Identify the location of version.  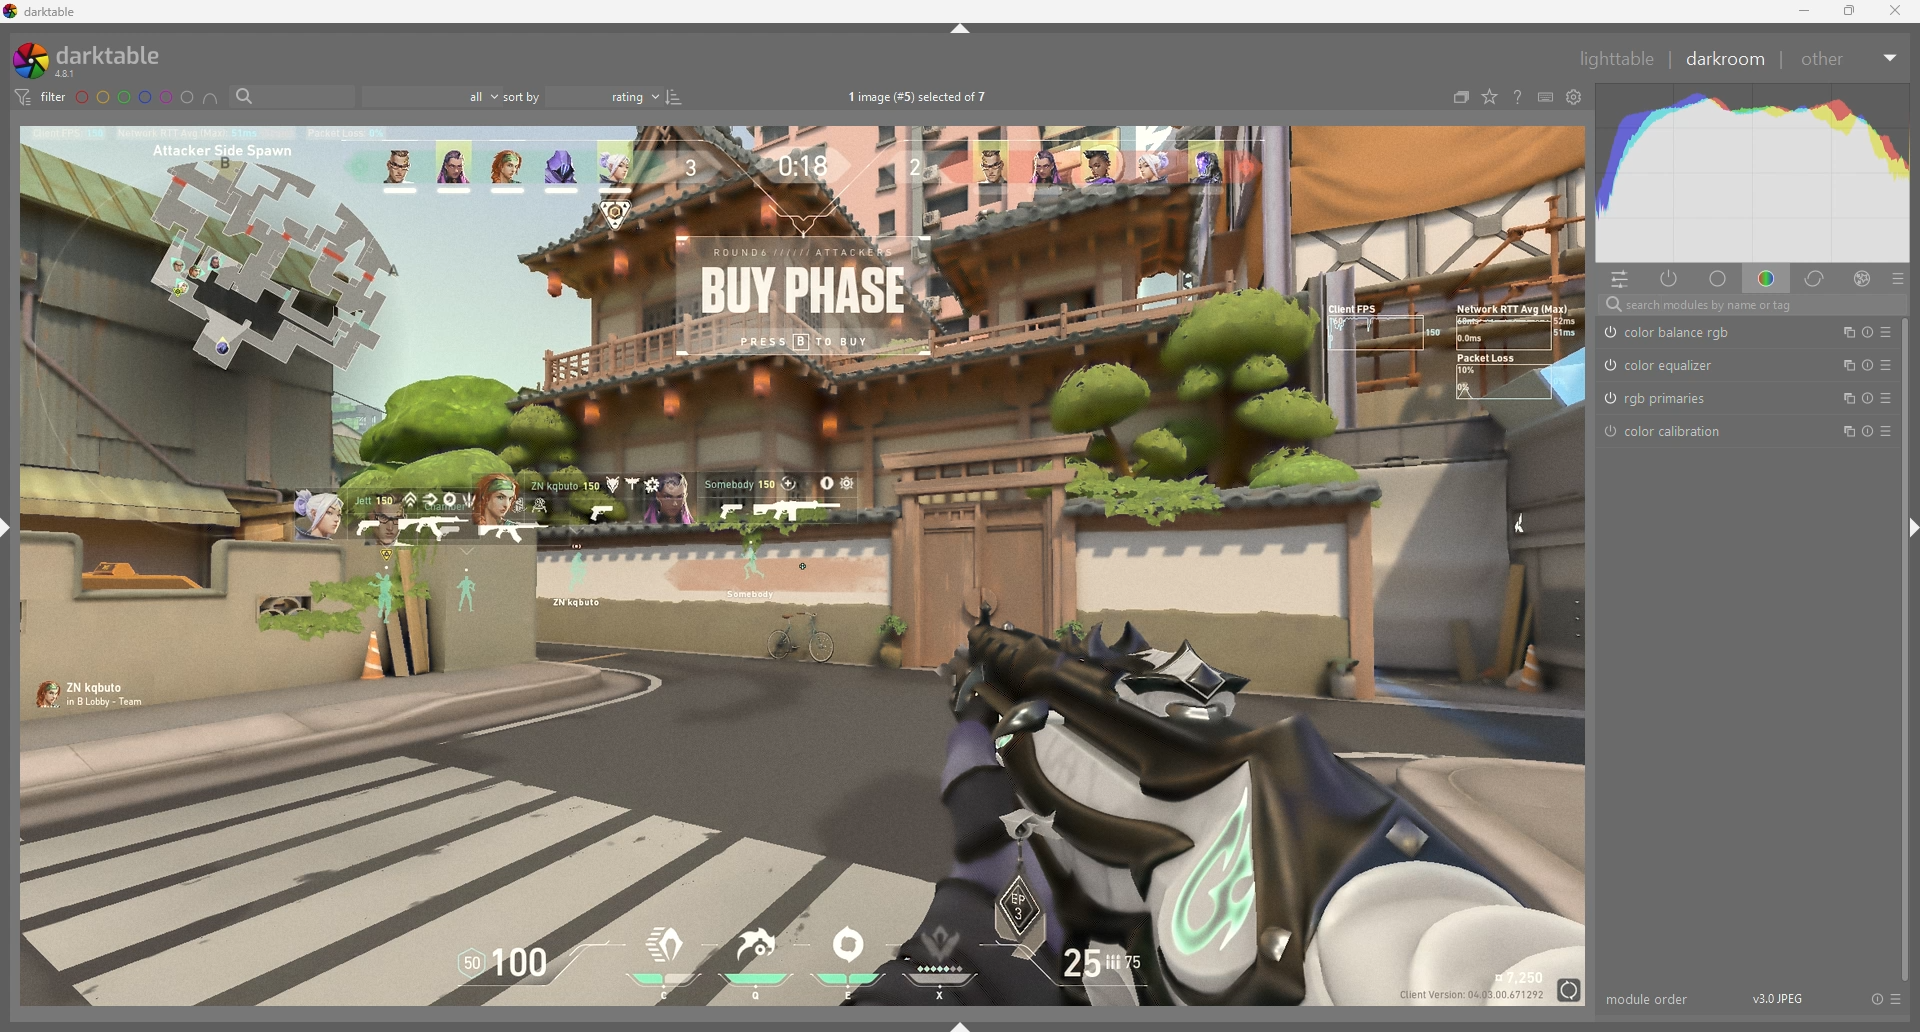
(1778, 998).